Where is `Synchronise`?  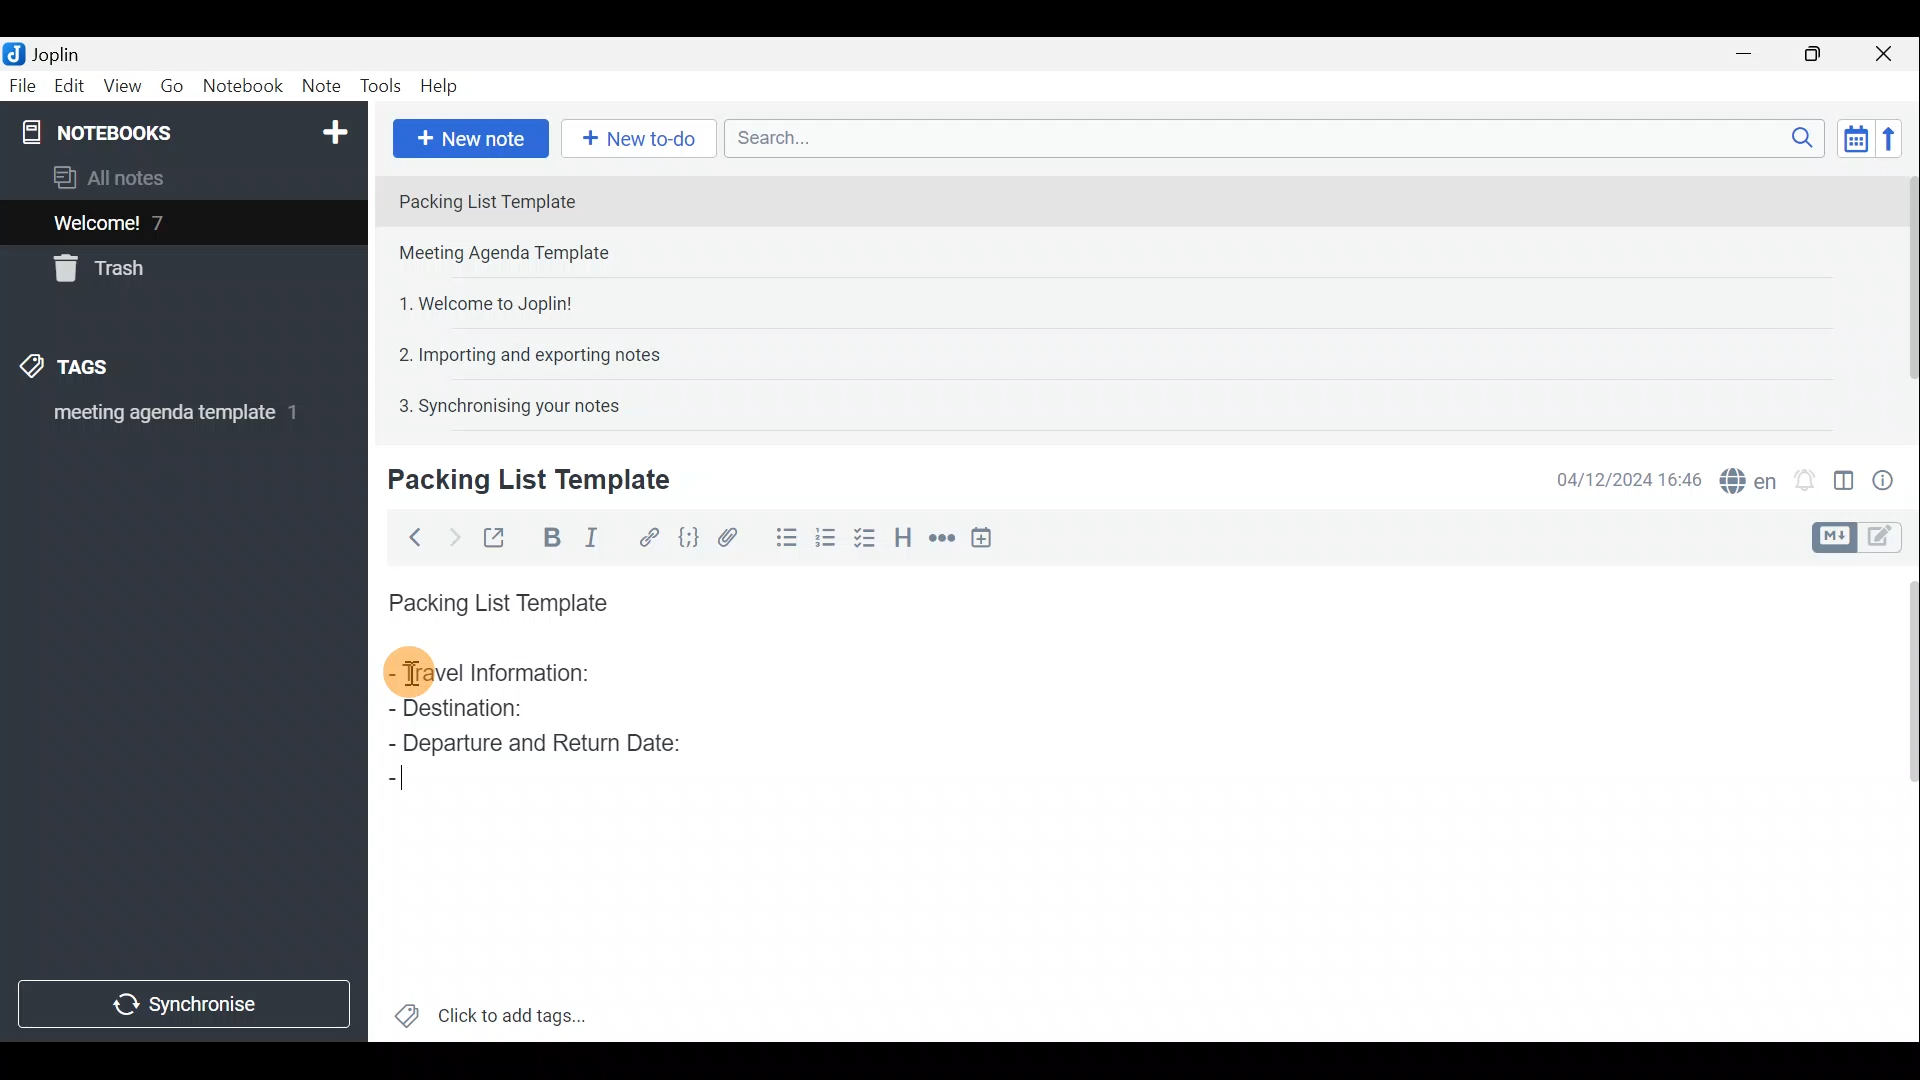 Synchronise is located at coordinates (187, 1007).